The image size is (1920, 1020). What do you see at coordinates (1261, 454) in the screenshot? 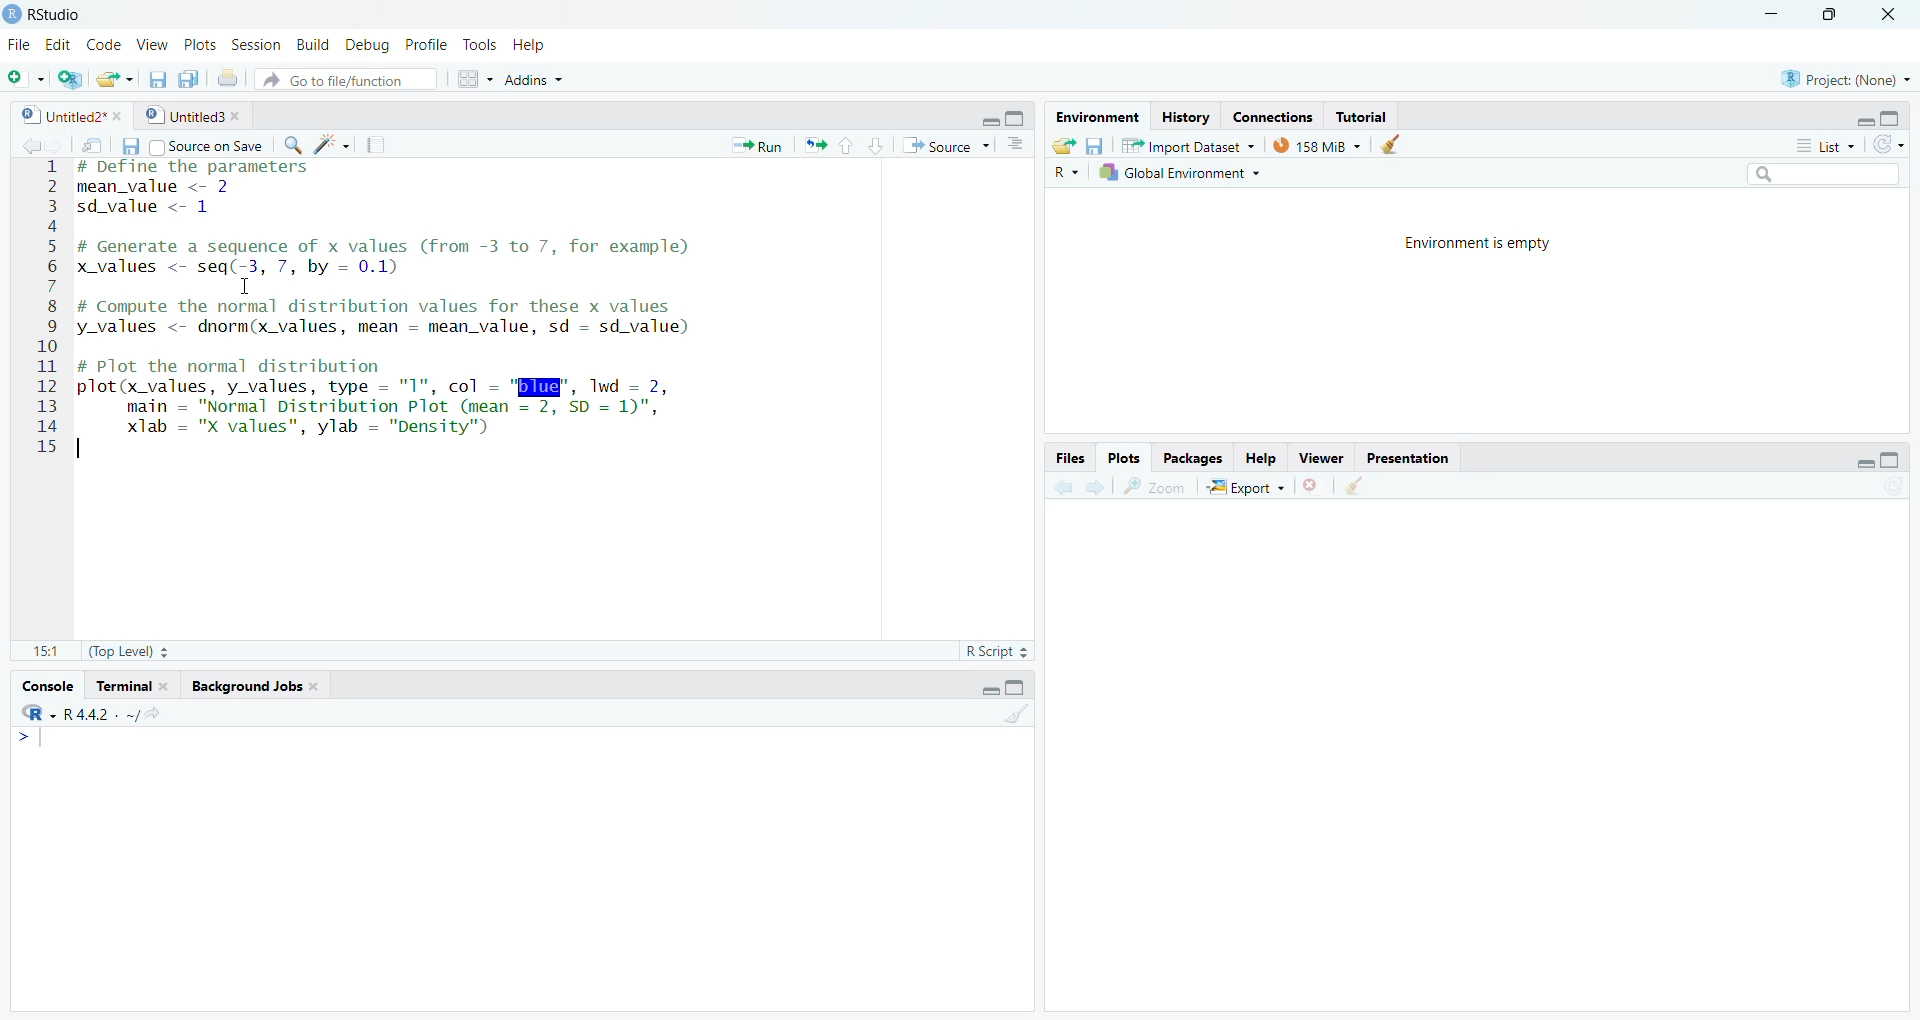
I see `Help` at bounding box center [1261, 454].